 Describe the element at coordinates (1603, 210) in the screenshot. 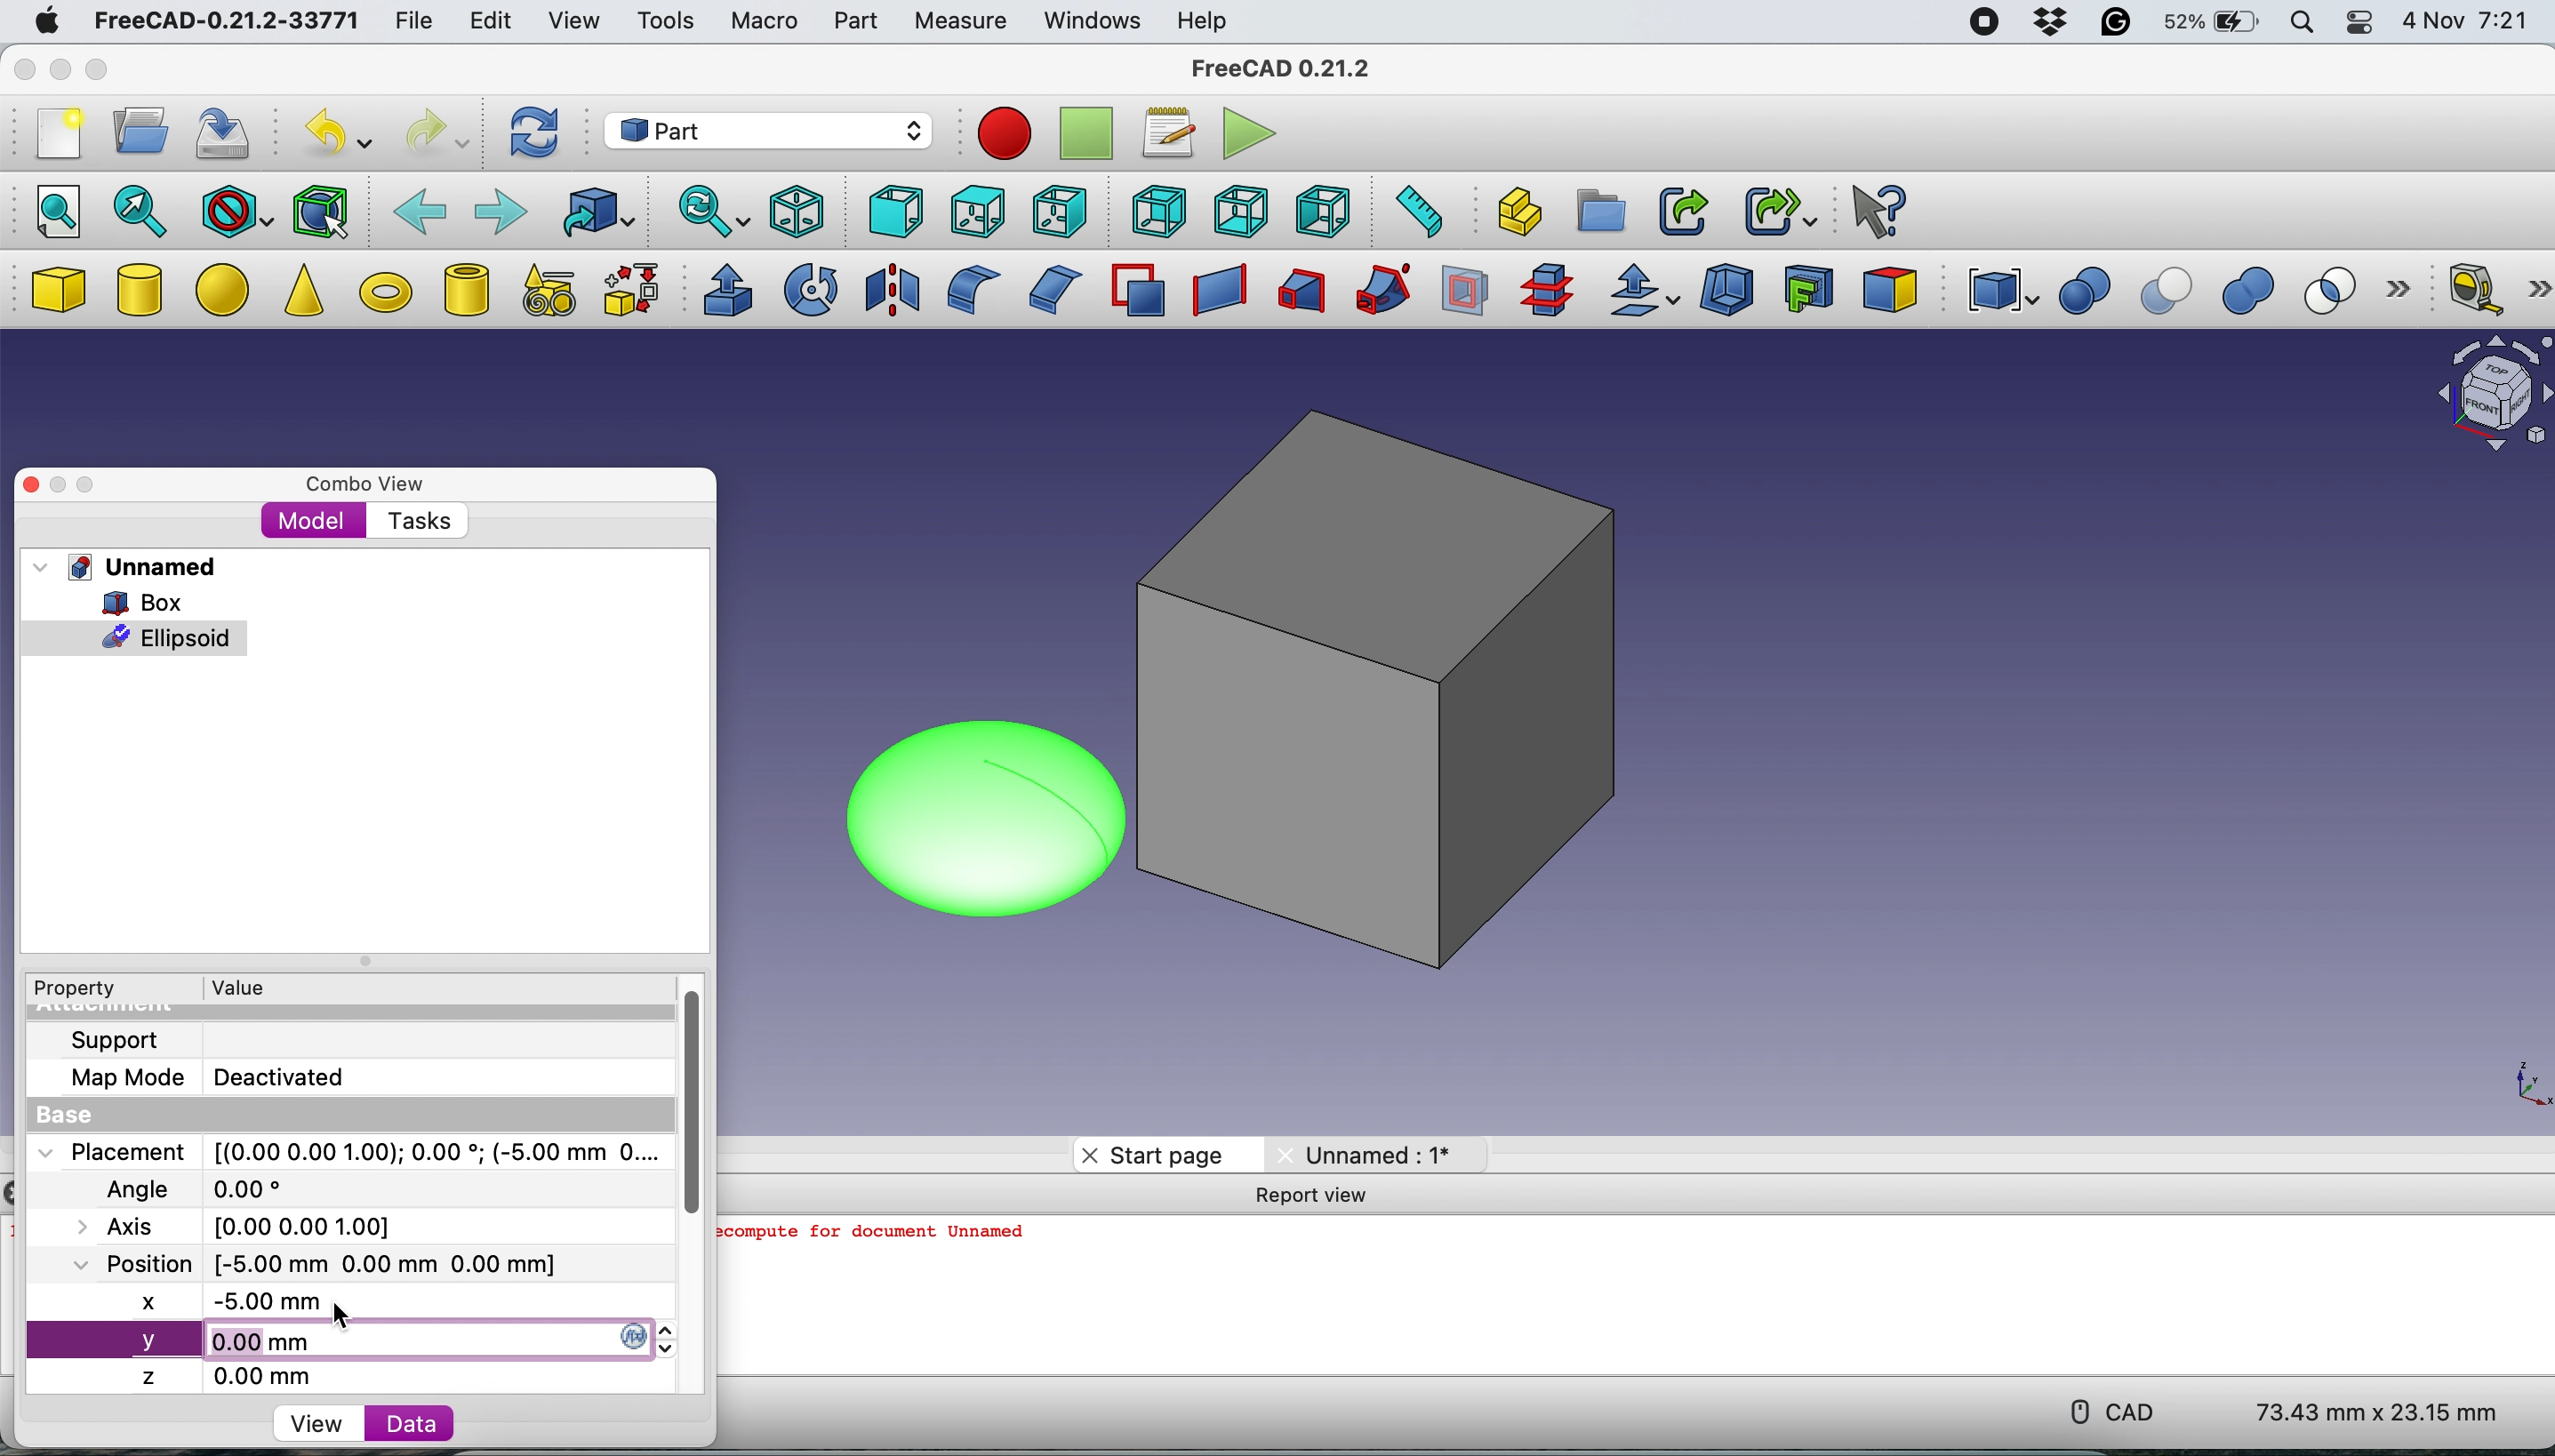

I see `create group` at that location.